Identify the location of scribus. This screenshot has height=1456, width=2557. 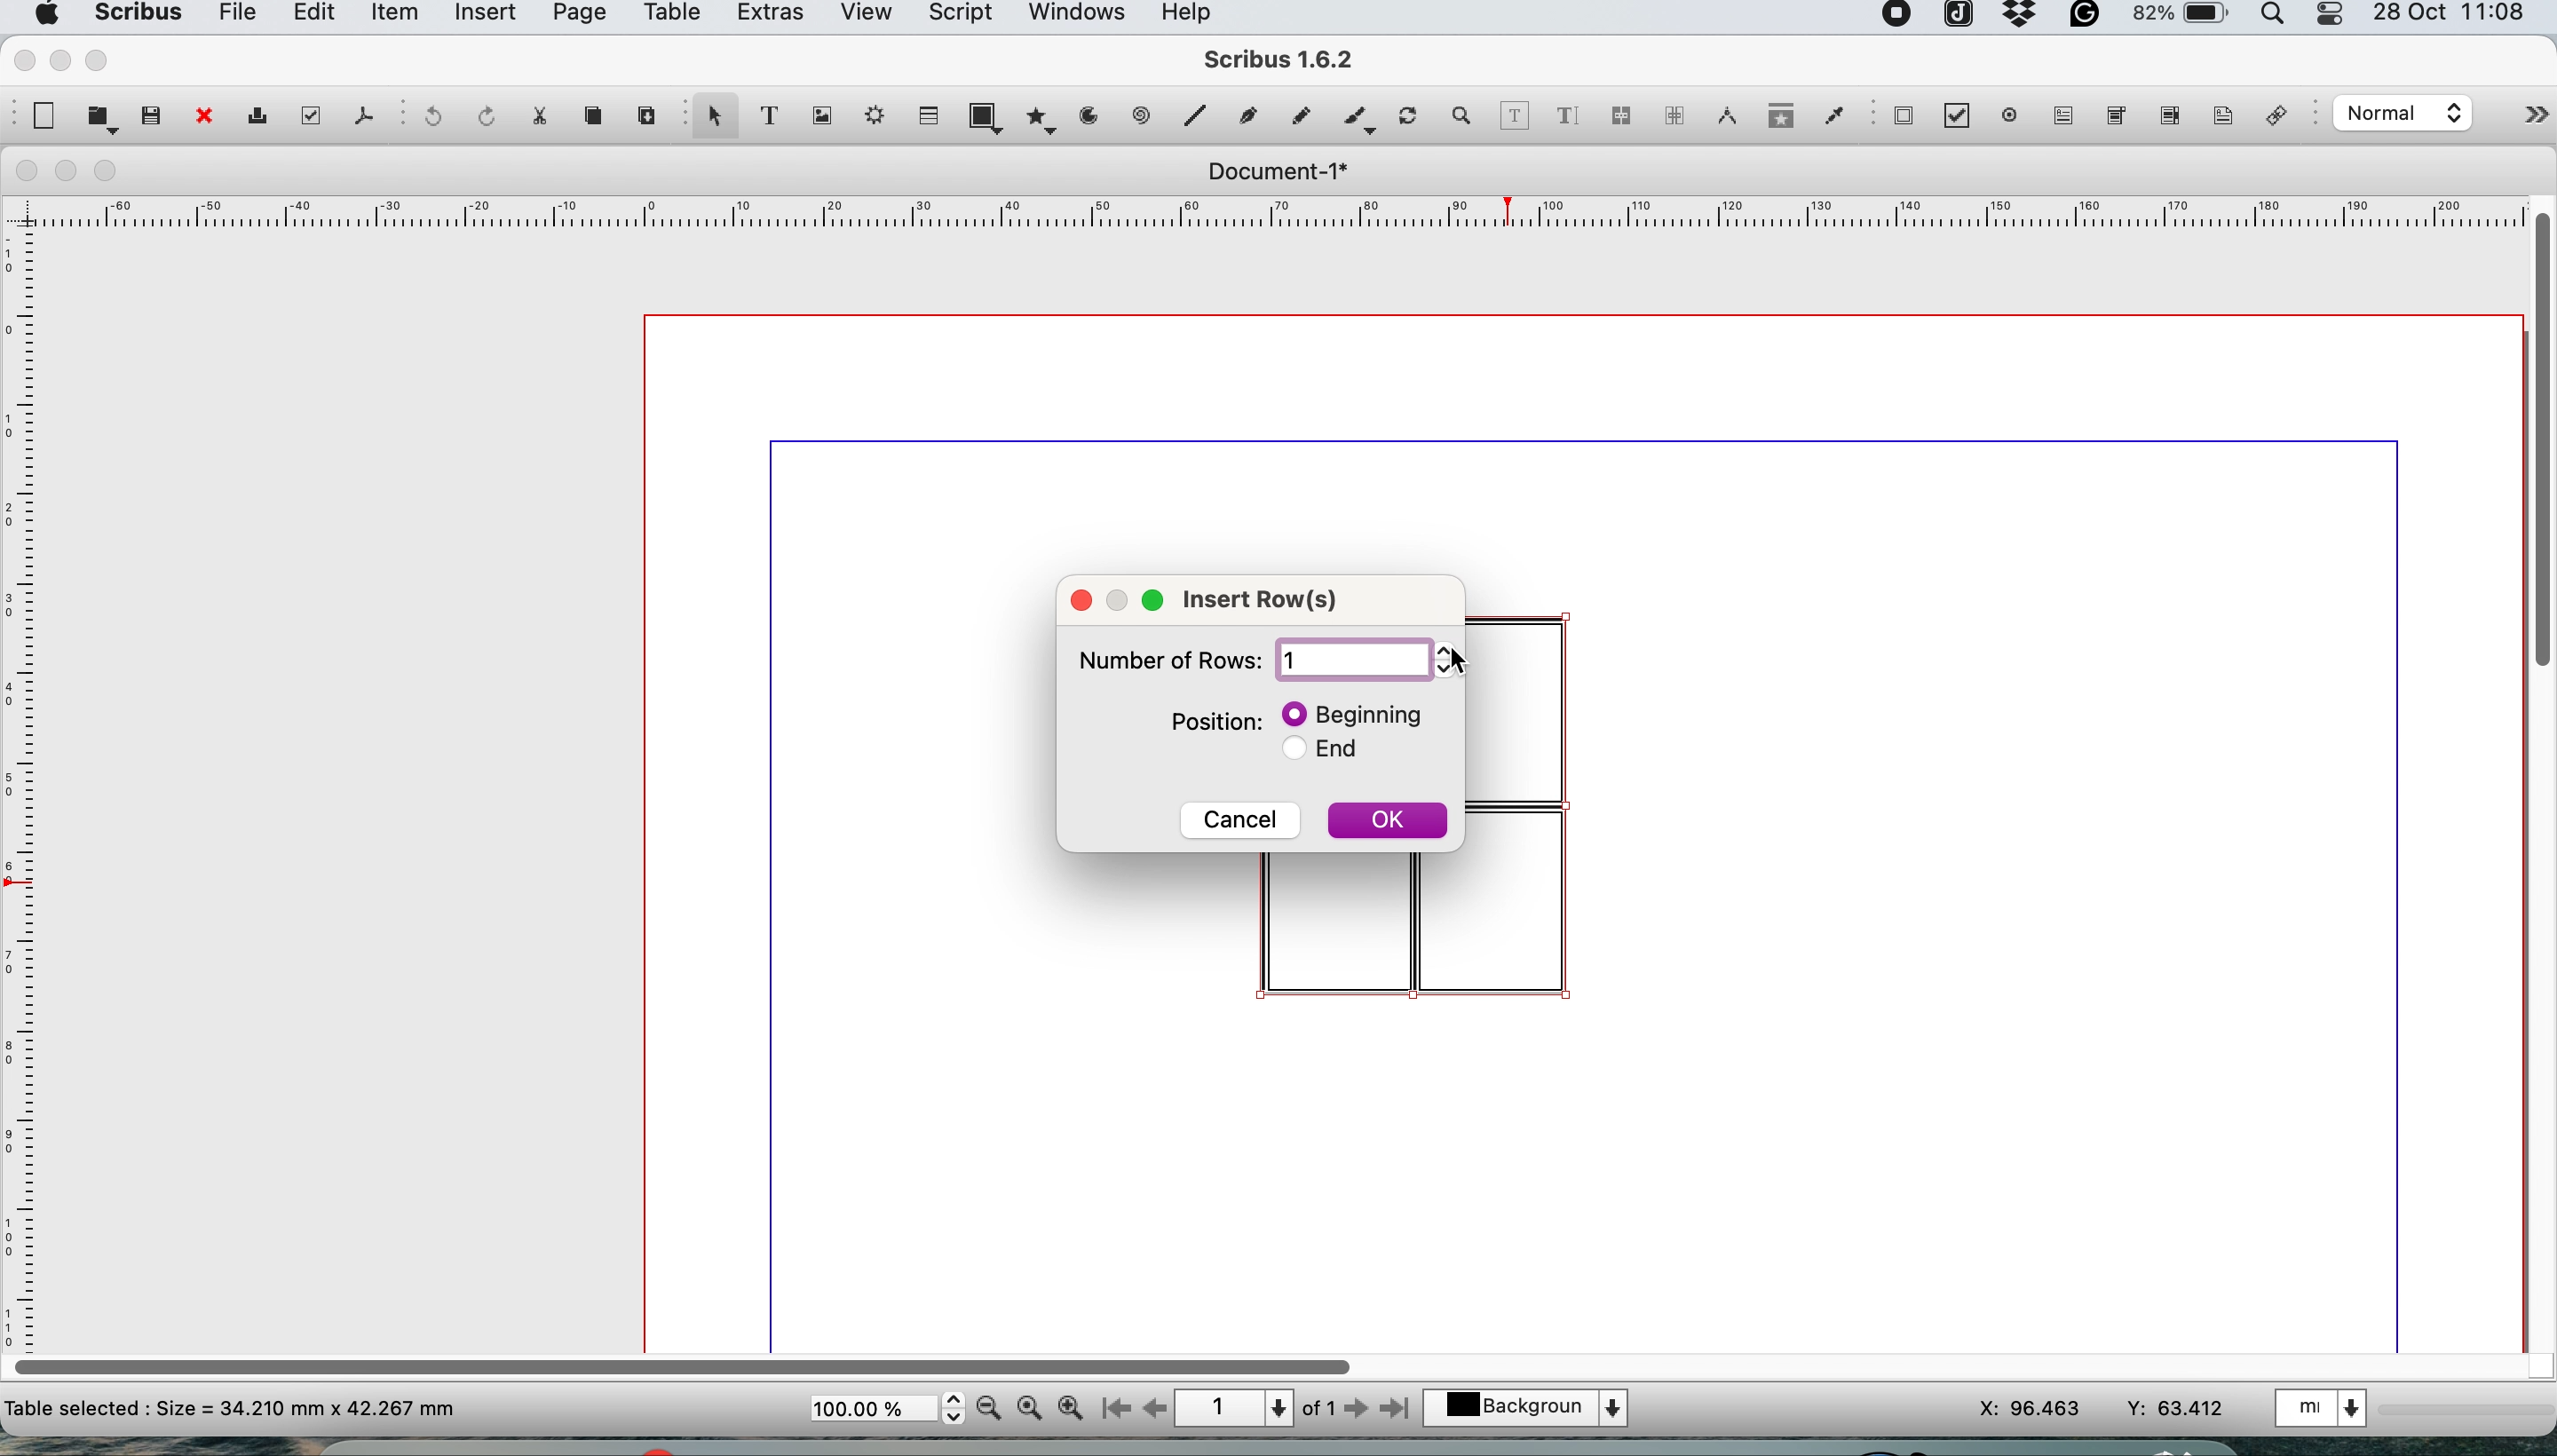
(1281, 62).